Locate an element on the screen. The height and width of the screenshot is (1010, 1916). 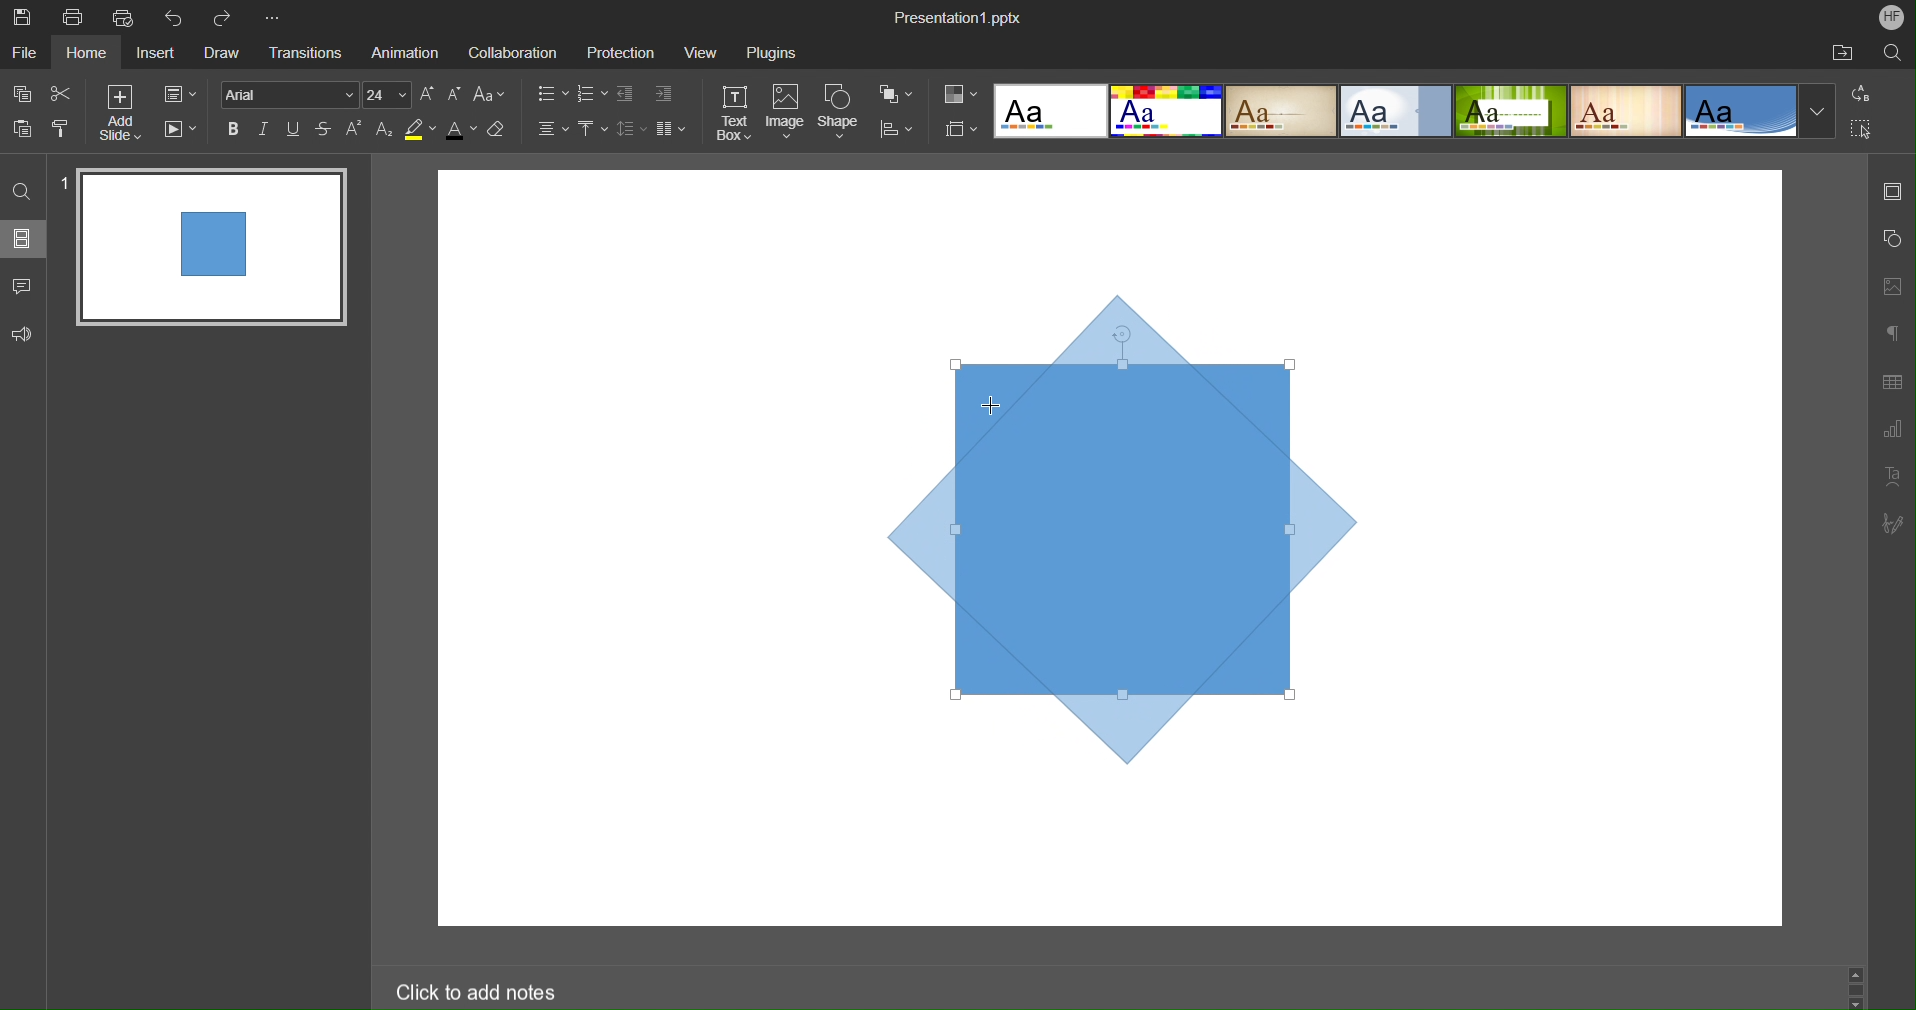
Font Case Settings is located at coordinates (489, 95).